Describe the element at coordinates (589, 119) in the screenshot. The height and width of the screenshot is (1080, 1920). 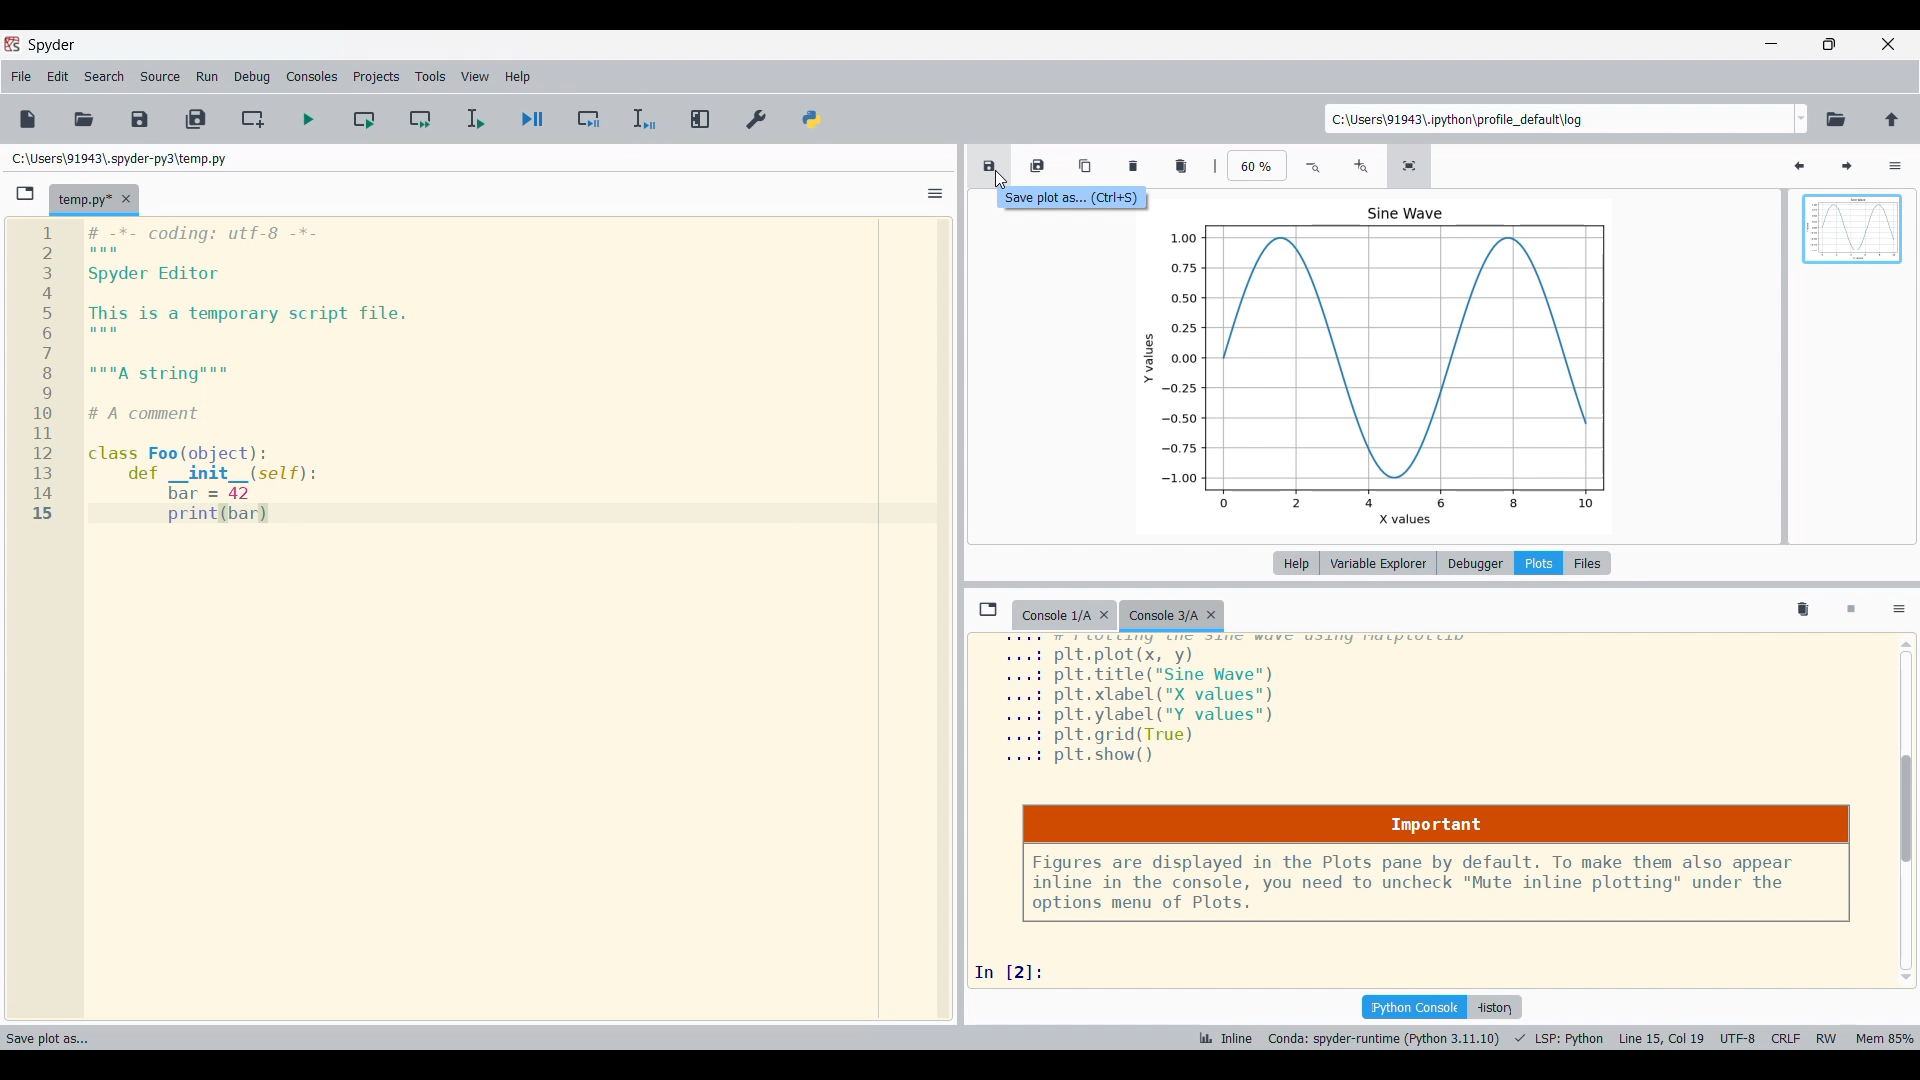
I see `Debug cell` at that location.